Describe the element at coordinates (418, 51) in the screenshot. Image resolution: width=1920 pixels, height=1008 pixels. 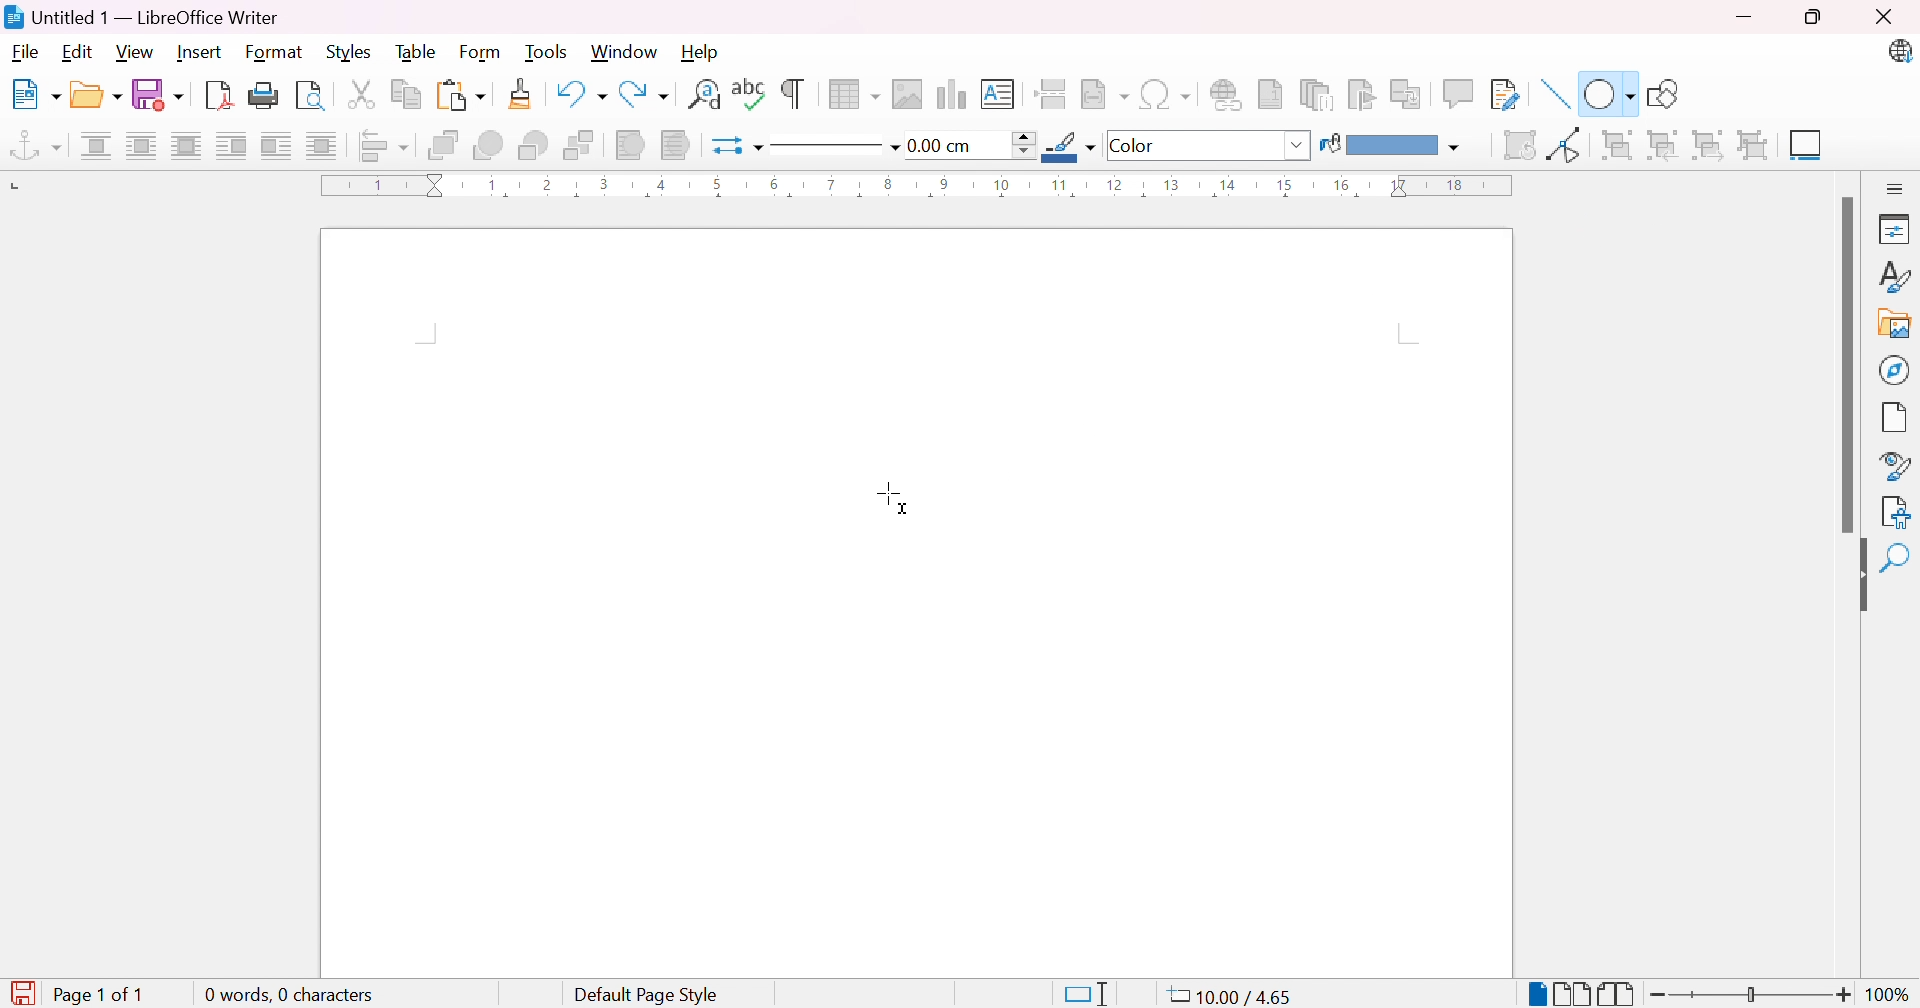
I see `Table` at that location.